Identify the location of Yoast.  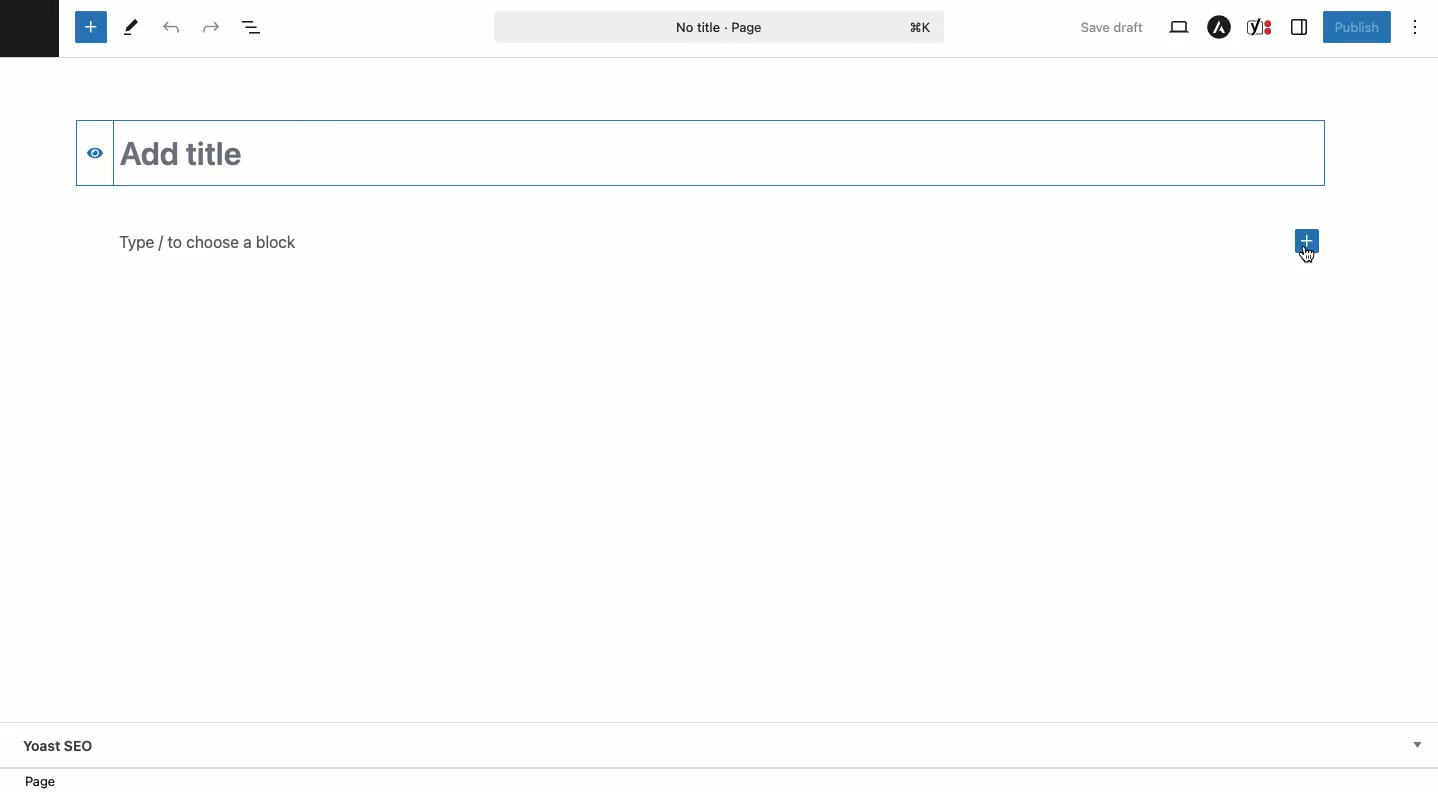
(1262, 27).